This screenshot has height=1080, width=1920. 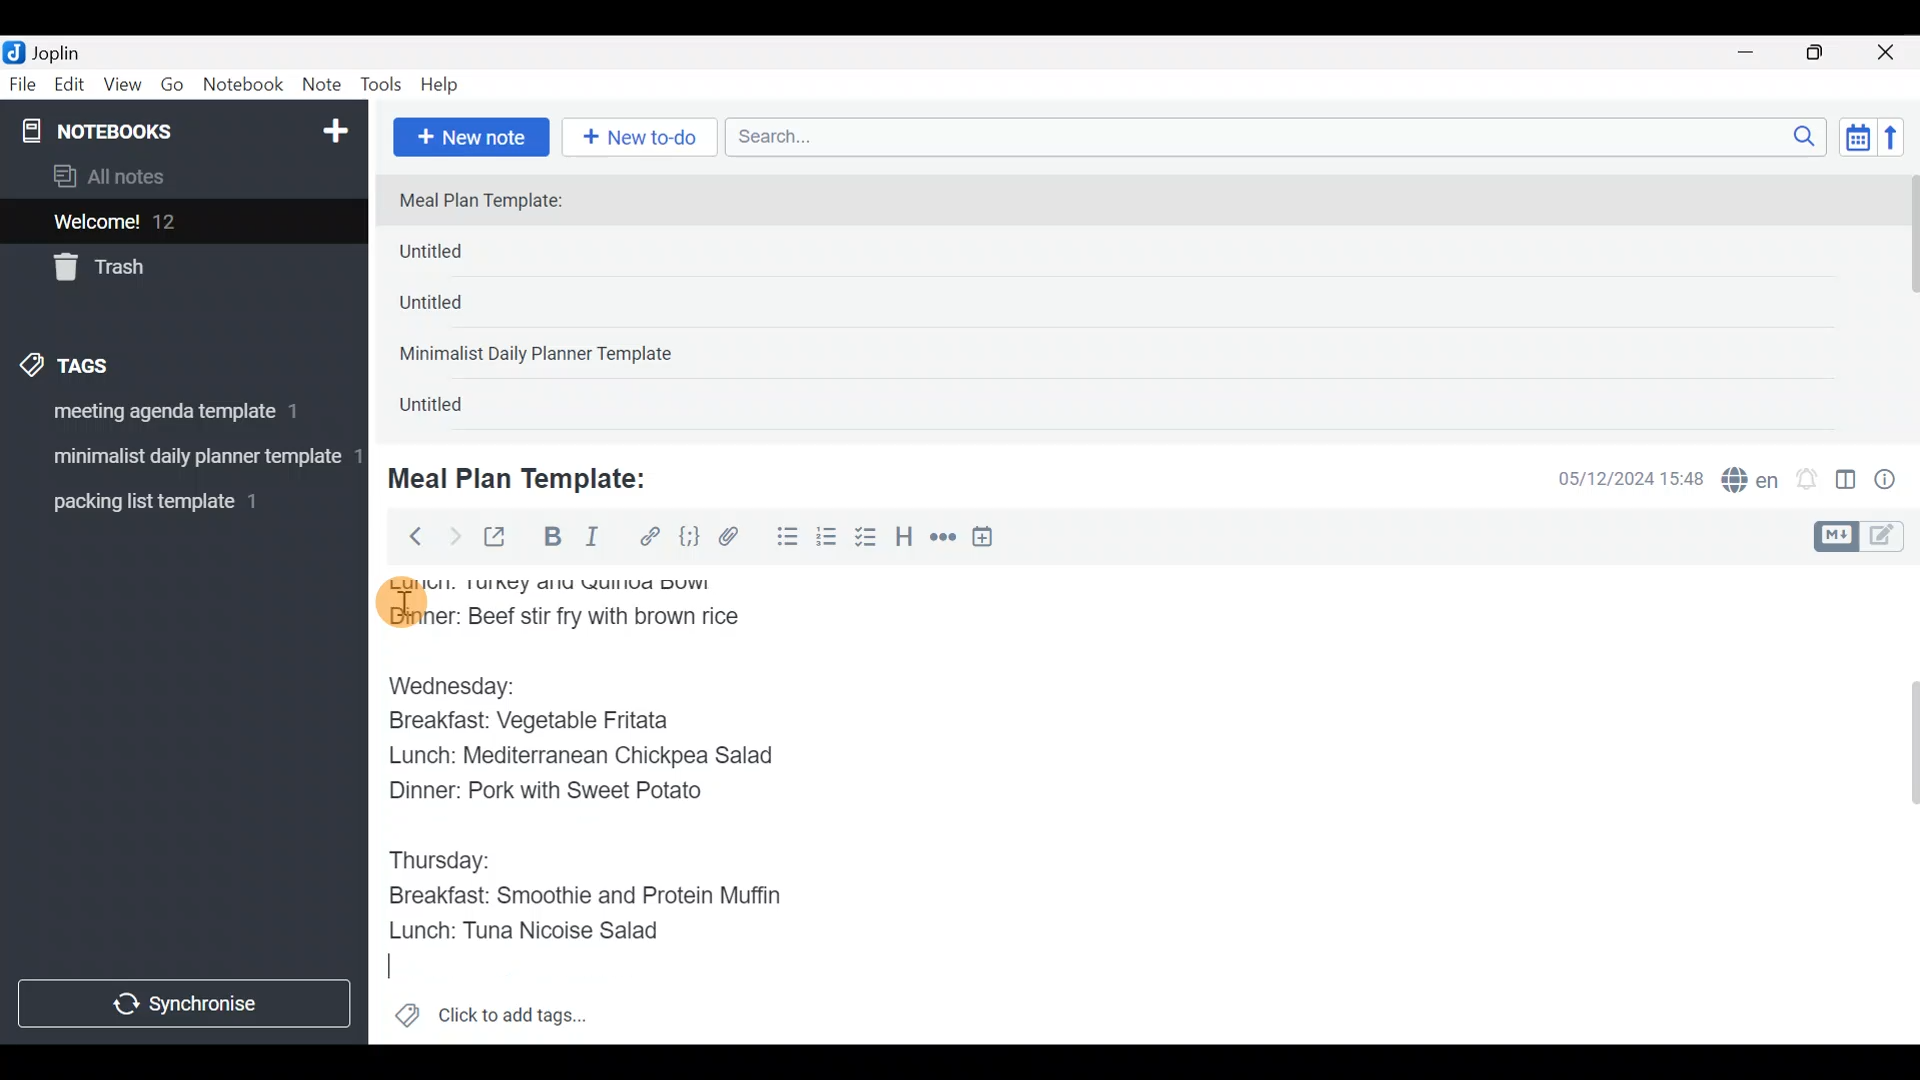 What do you see at coordinates (905, 540) in the screenshot?
I see `Heading` at bounding box center [905, 540].